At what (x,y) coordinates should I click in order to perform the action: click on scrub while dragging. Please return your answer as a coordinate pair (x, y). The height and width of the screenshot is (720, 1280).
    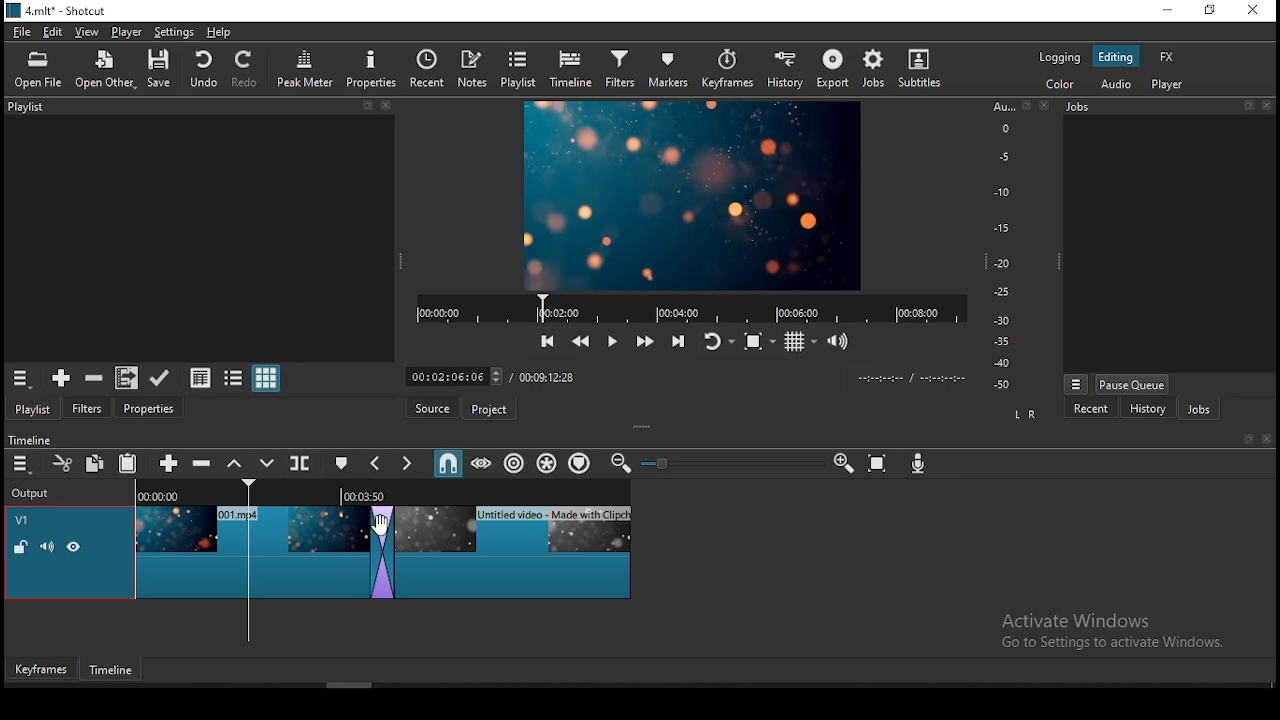
    Looking at the image, I should click on (483, 463).